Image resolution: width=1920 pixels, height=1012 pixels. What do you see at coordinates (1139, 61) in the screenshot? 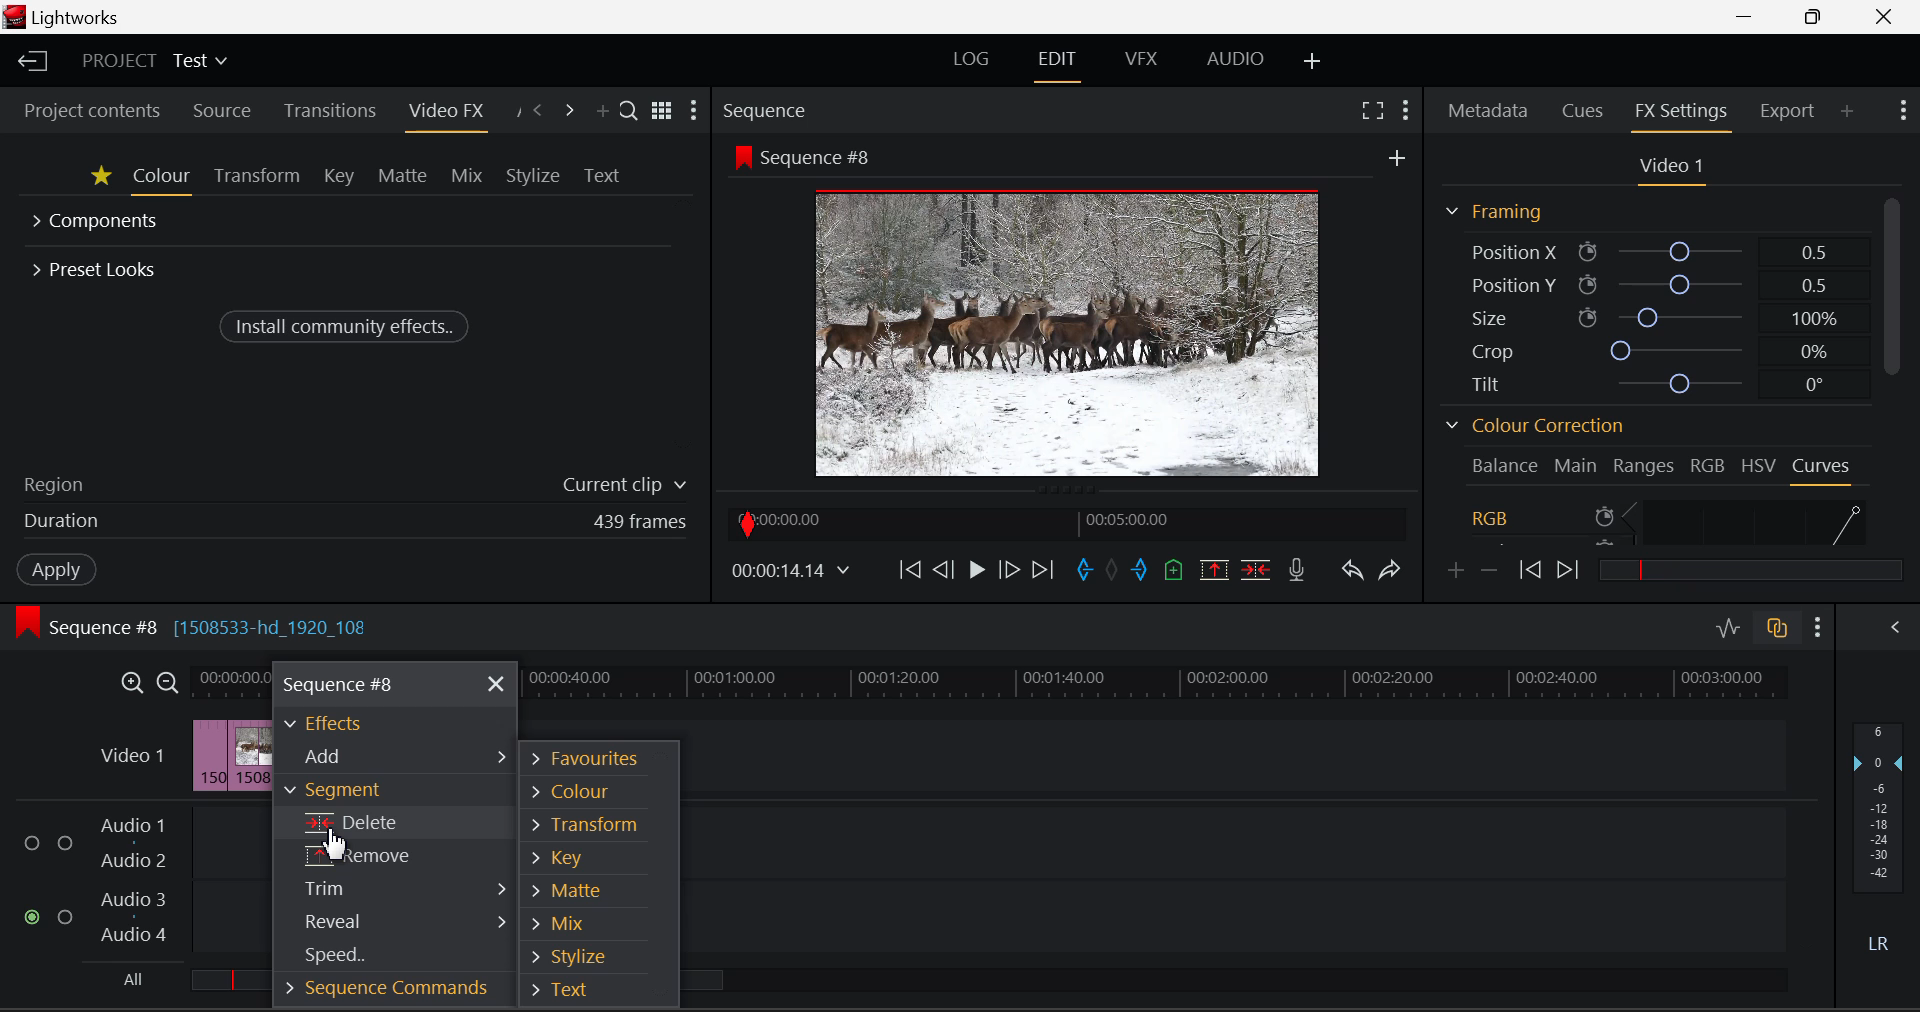
I see `VFX Layout` at bounding box center [1139, 61].